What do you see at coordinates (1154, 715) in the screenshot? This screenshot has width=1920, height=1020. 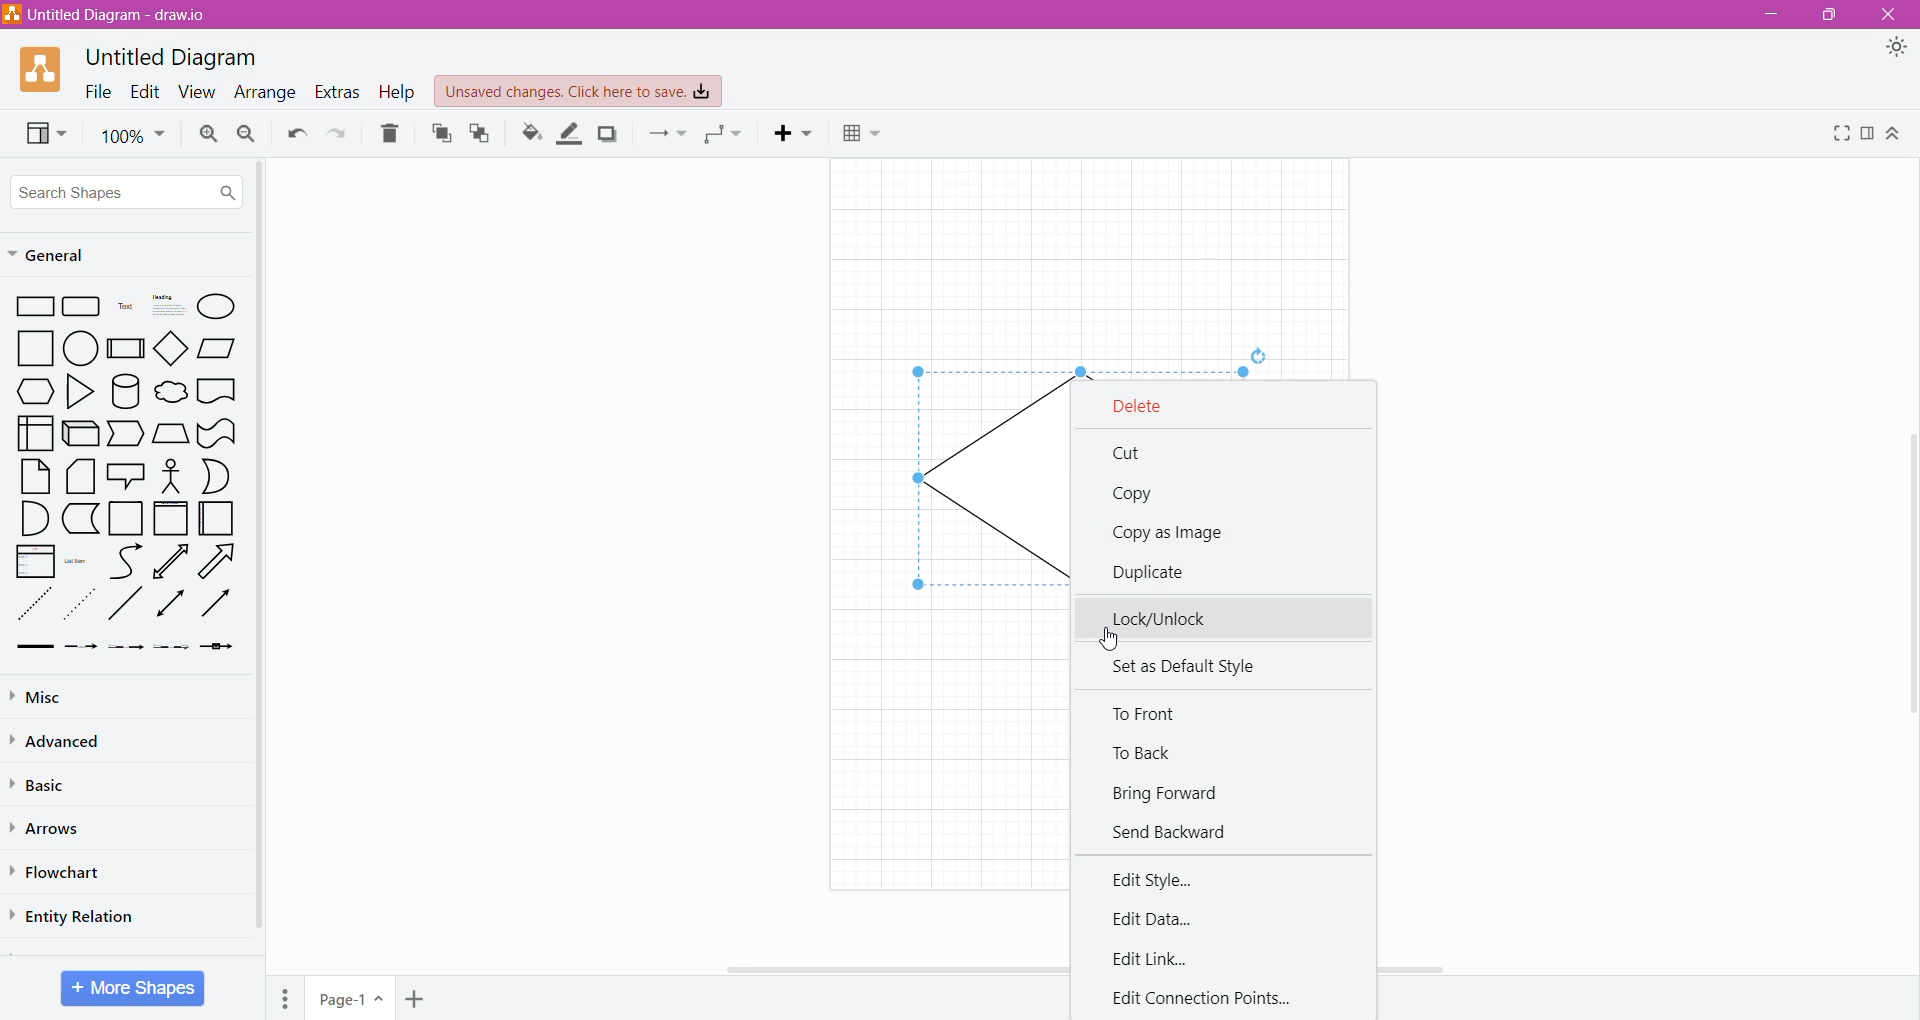 I see `To Front` at bounding box center [1154, 715].